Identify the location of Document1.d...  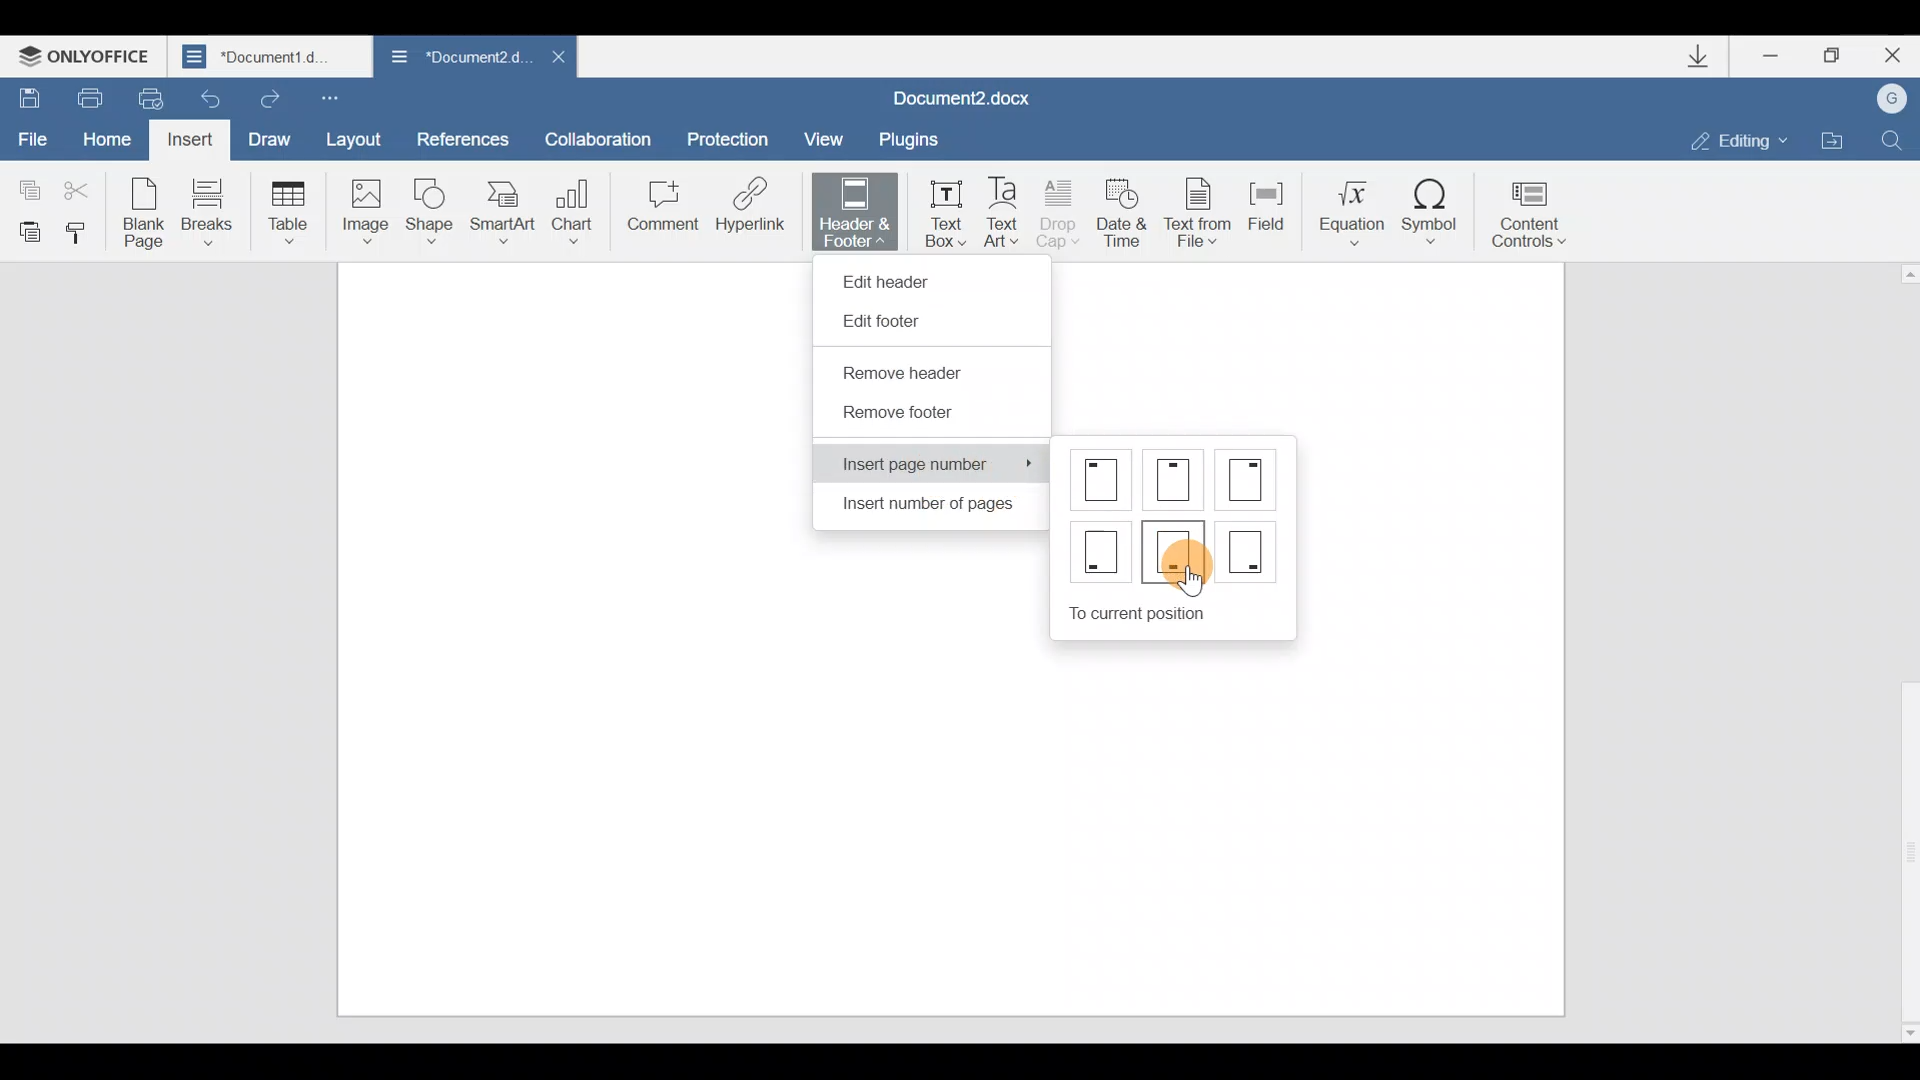
(271, 56).